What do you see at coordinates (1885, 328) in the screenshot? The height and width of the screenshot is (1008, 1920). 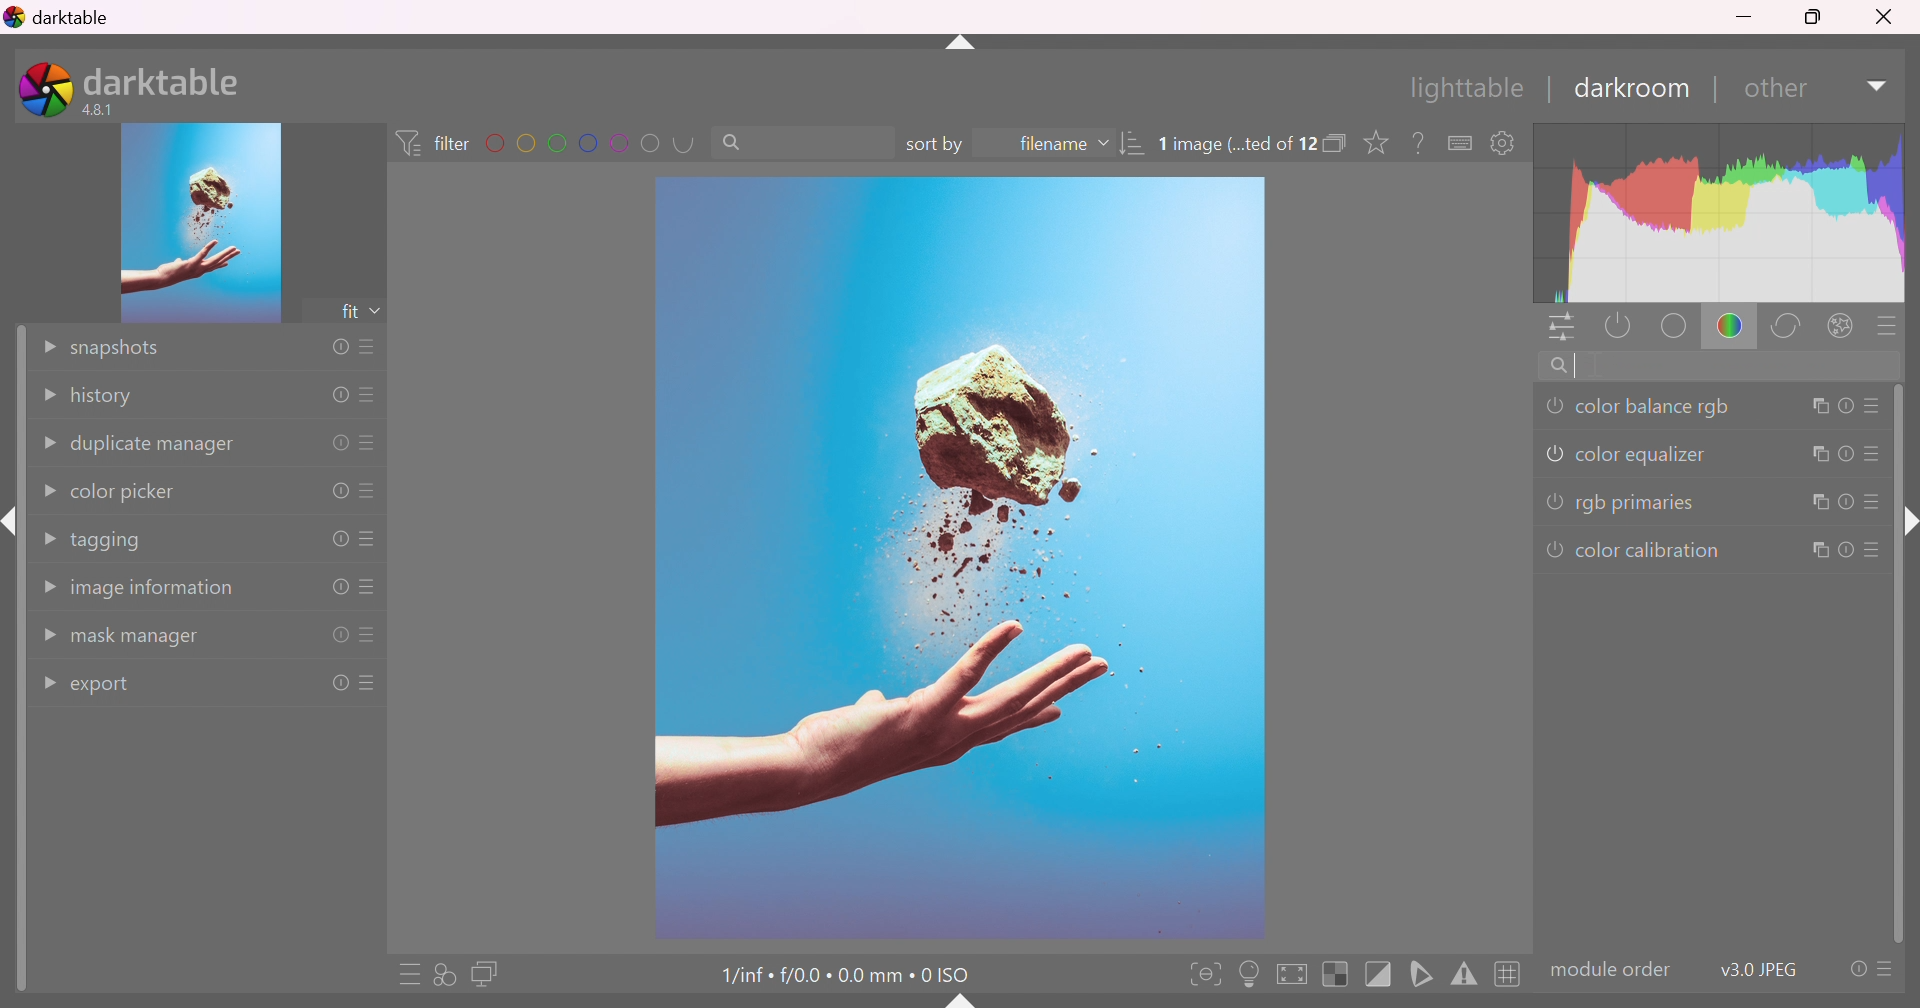 I see `presets` at bounding box center [1885, 328].